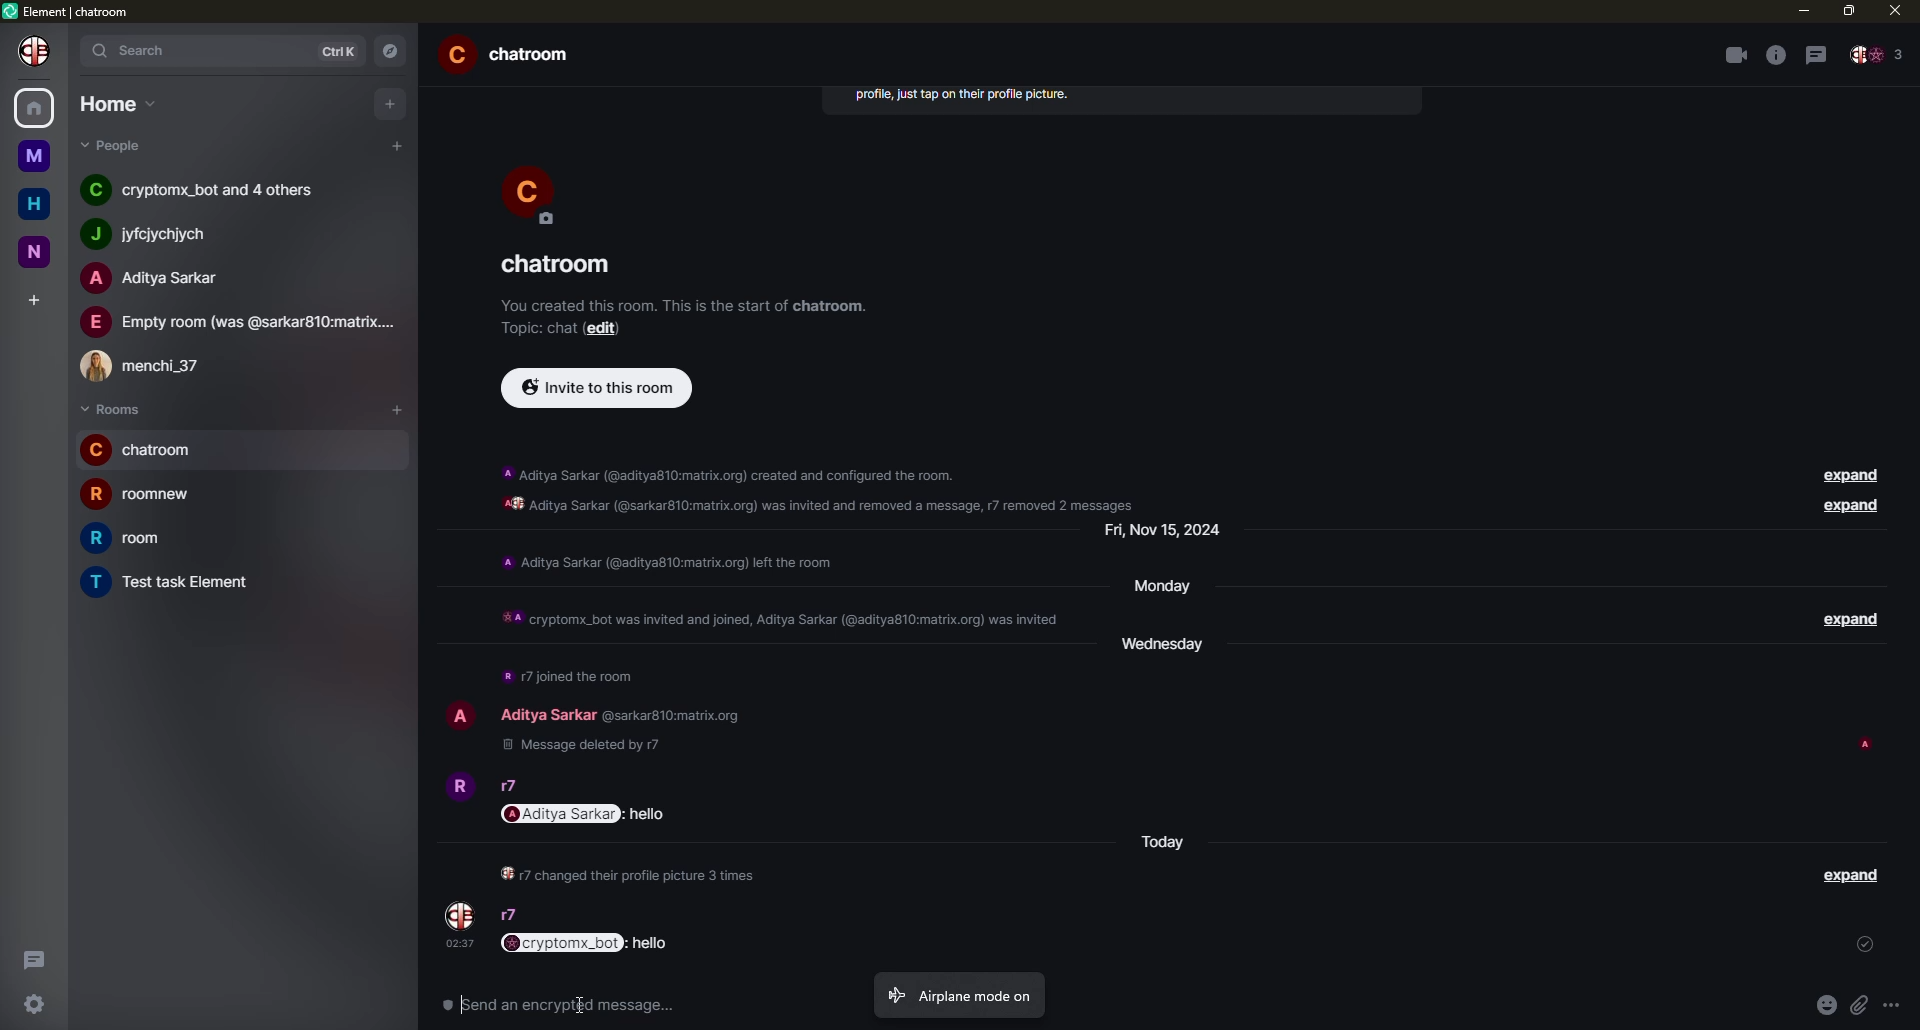 This screenshot has height=1030, width=1920. I want to click on element, so click(70, 10).